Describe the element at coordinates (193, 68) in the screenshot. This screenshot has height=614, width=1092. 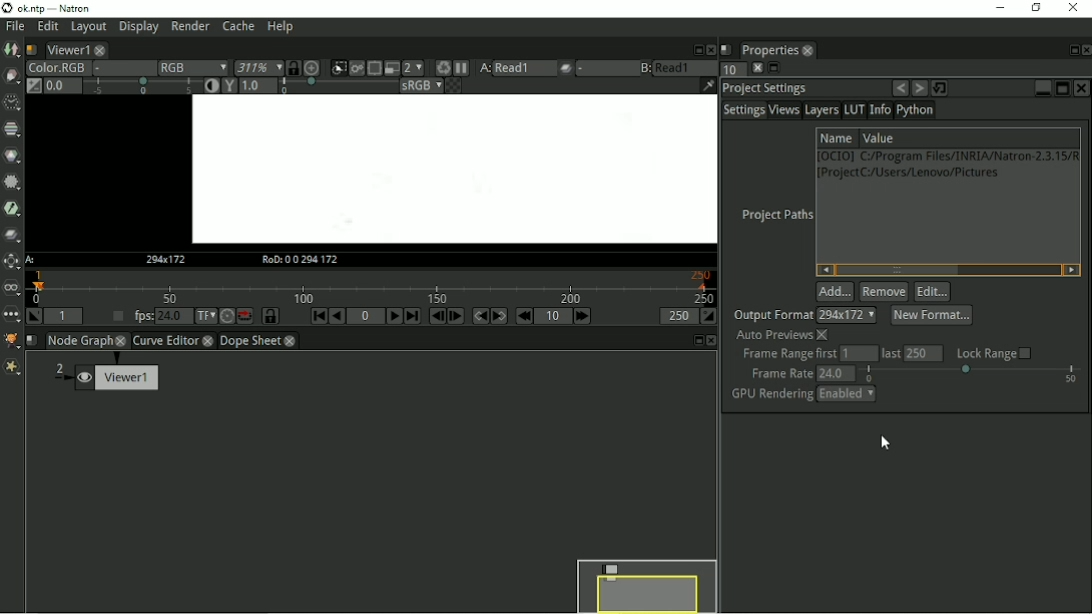
I see `Display Channels` at that location.